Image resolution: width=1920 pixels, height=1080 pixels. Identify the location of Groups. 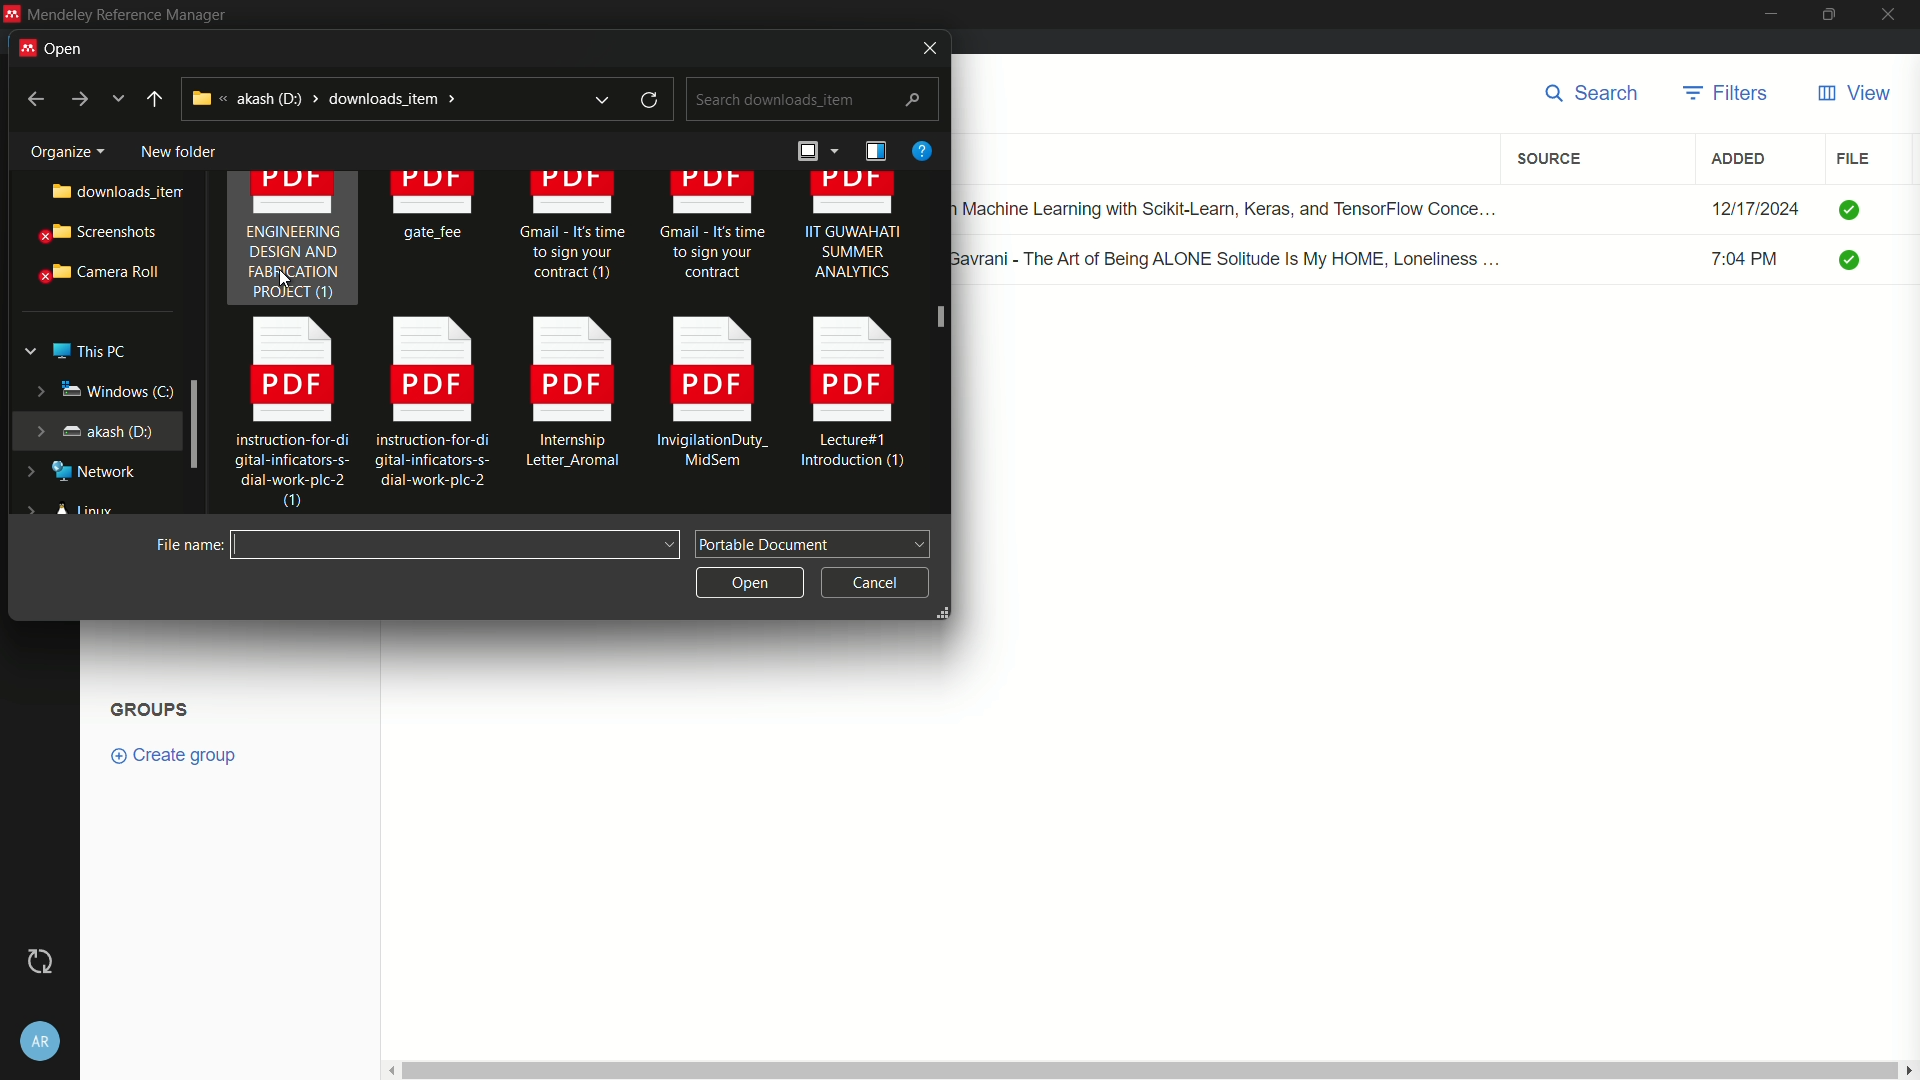
(153, 707).